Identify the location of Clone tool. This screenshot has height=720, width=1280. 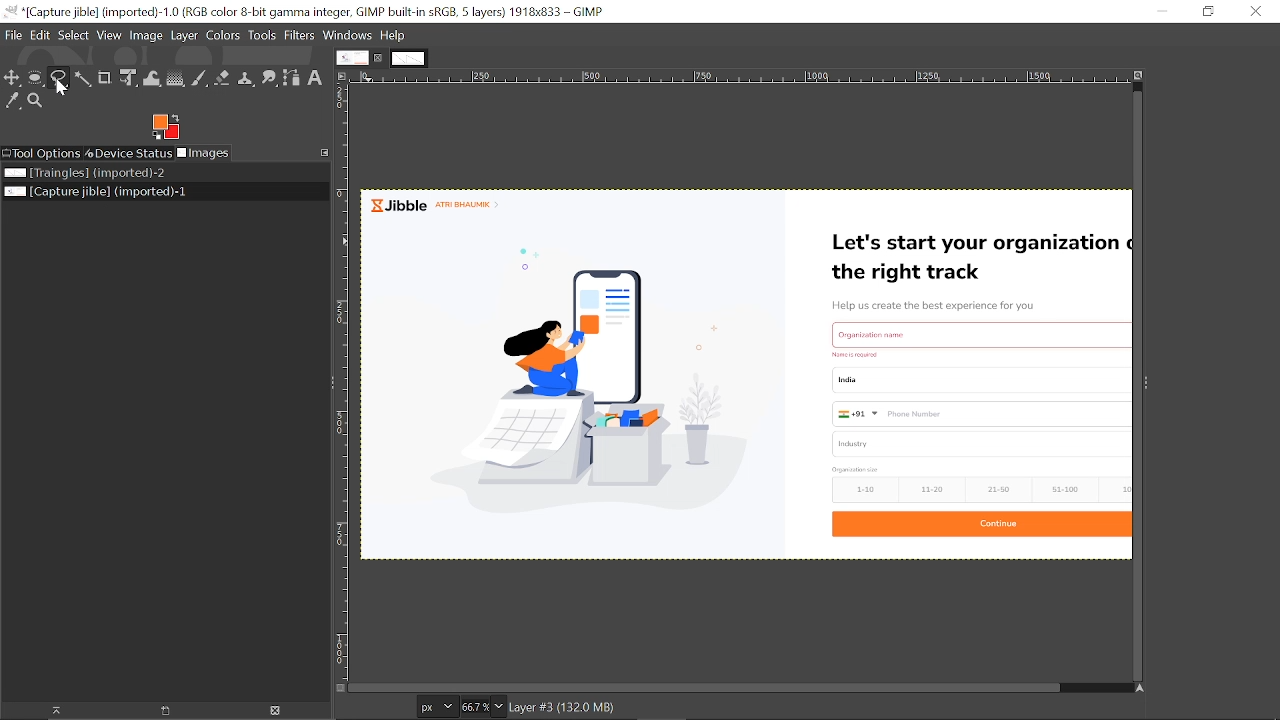
(246, 78).